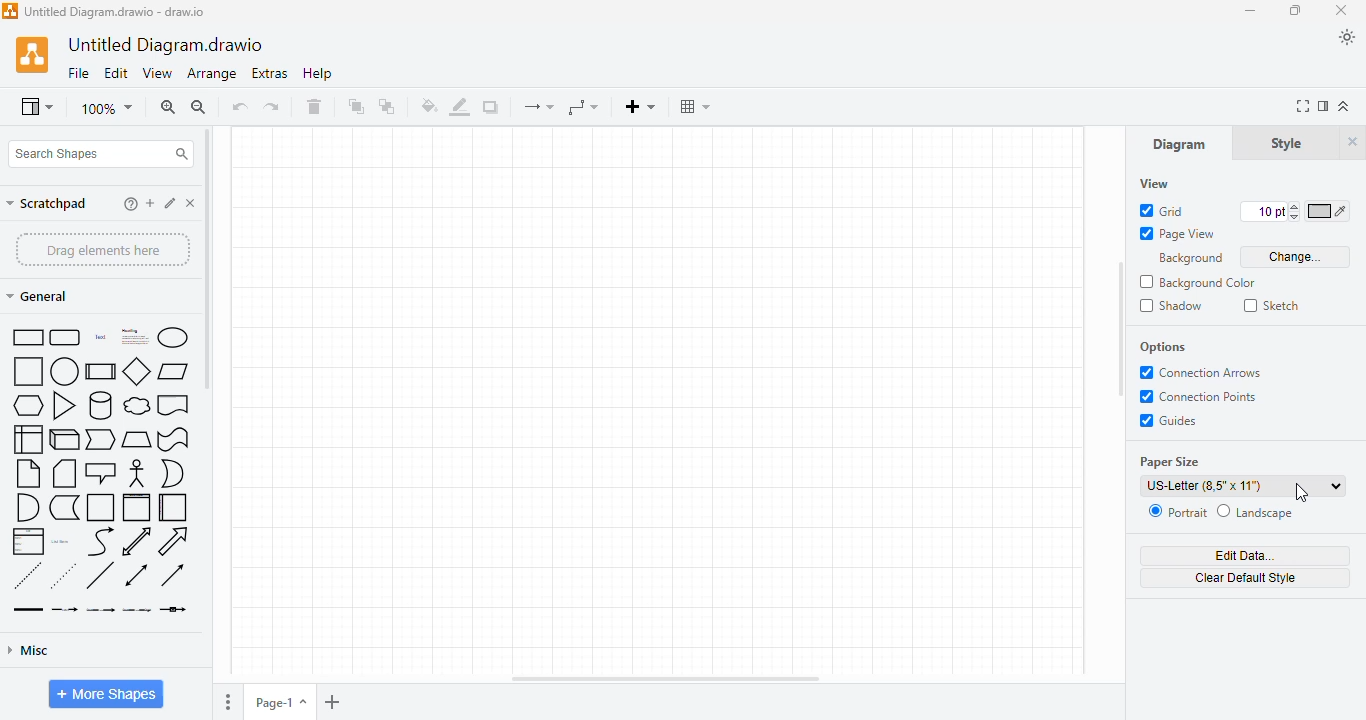 Image resolution: width=1366 pixels, height=720 pixels. I want to click on arrange, so click(212, 74).